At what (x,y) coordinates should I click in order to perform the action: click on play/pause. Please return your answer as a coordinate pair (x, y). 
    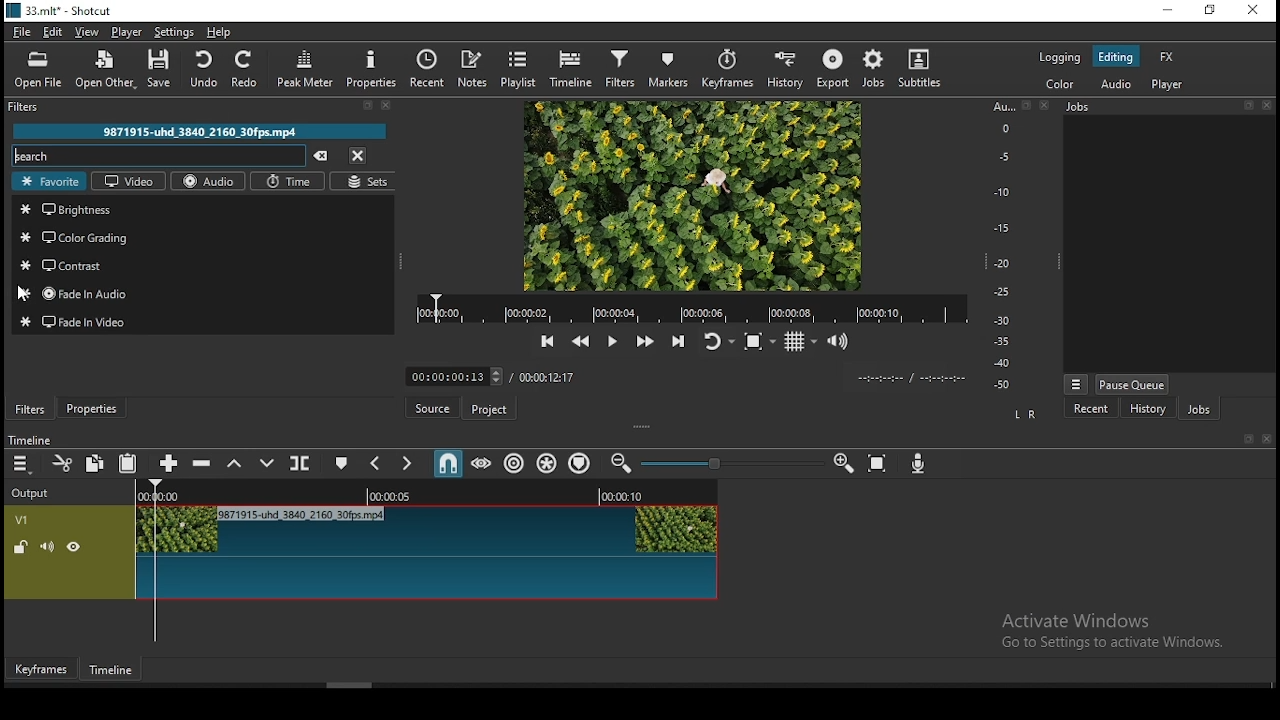
    Looking at the image, I should click on (612, 341).